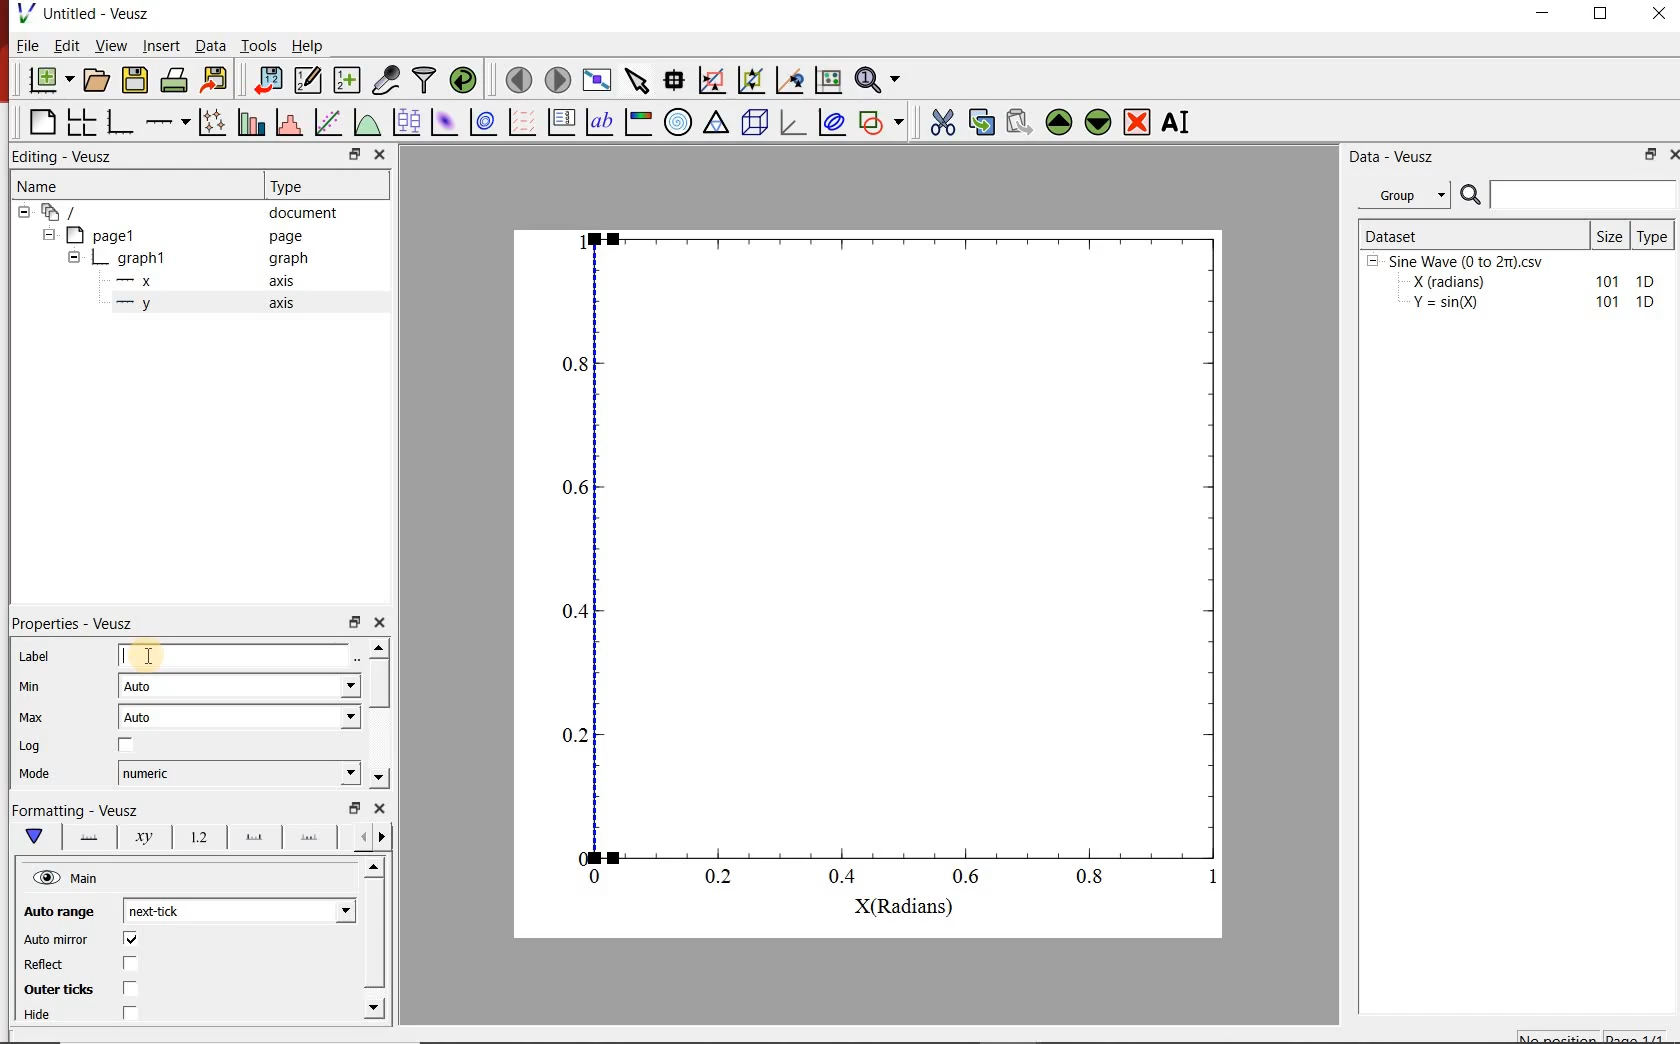  Describe the element at coordinates (85, 835) in the screenshot. I see `options` at that location.